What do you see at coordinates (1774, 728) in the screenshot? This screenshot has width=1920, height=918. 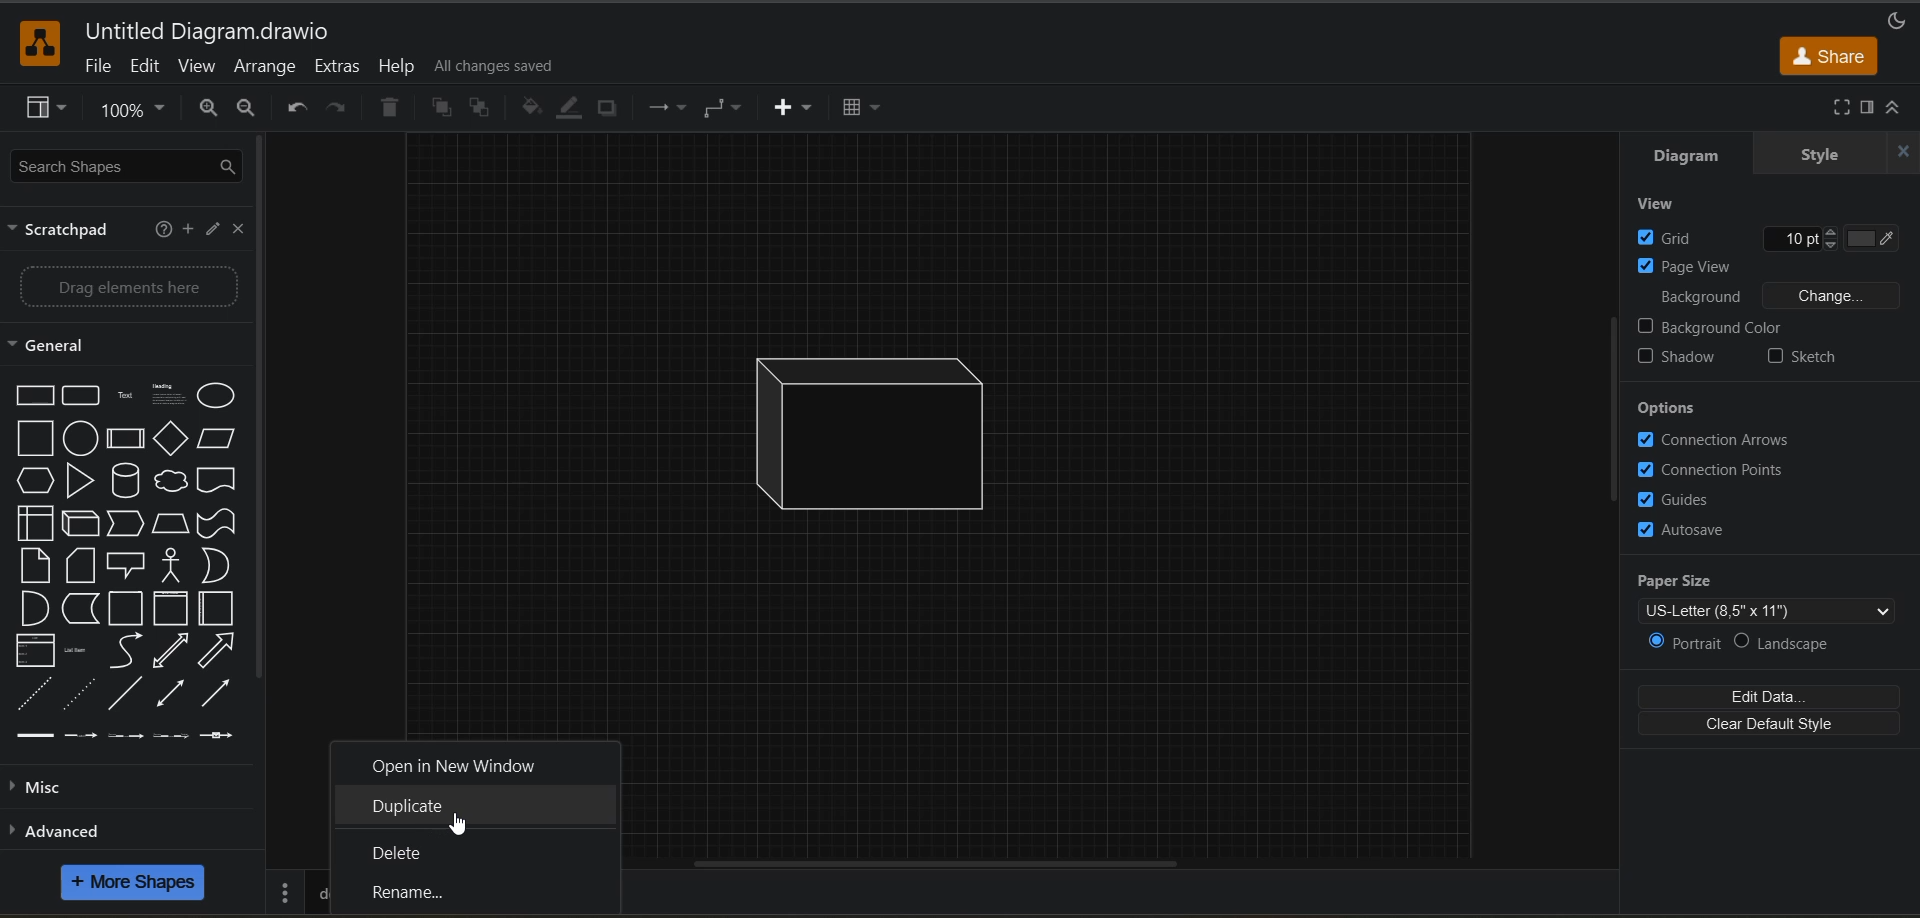 I see `clear default style` at bounding box center [1774, 728].